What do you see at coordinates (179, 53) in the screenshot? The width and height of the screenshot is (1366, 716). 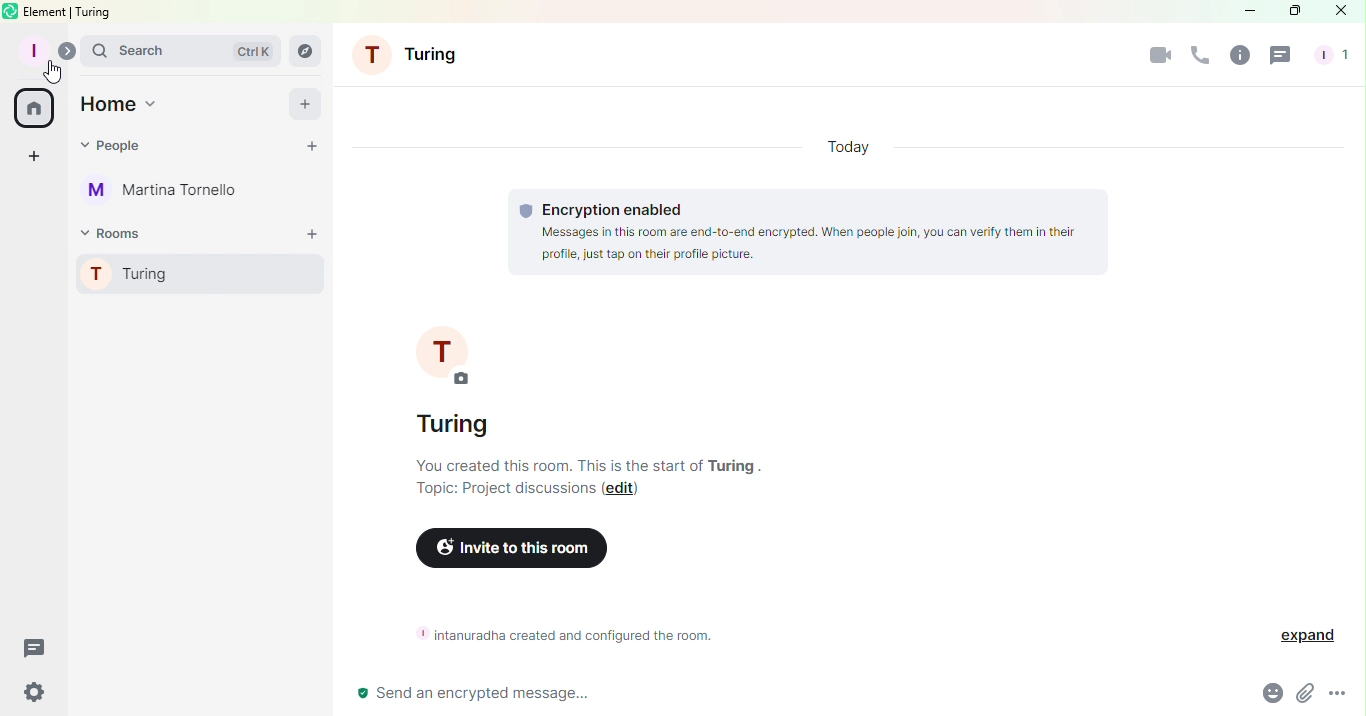 I see `Search bar` at bounding box center [179, 53].